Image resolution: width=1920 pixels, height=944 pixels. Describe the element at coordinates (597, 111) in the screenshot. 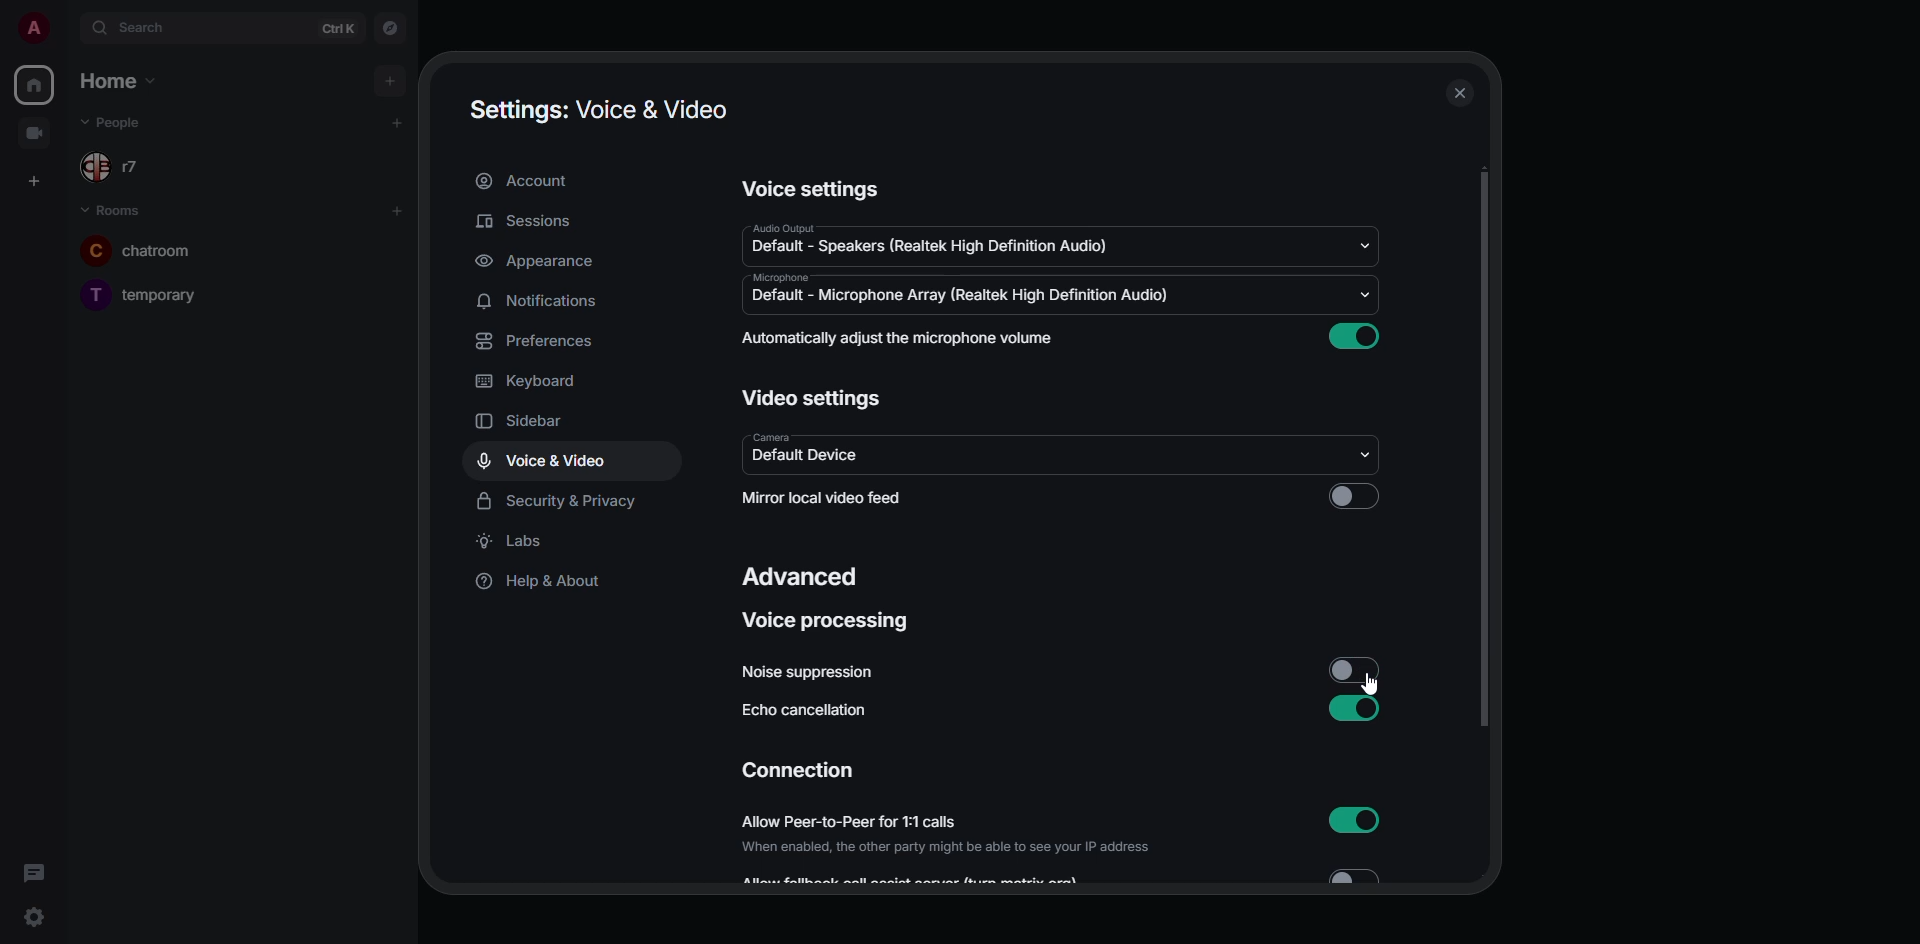

I see `settings voice & video` at that location.